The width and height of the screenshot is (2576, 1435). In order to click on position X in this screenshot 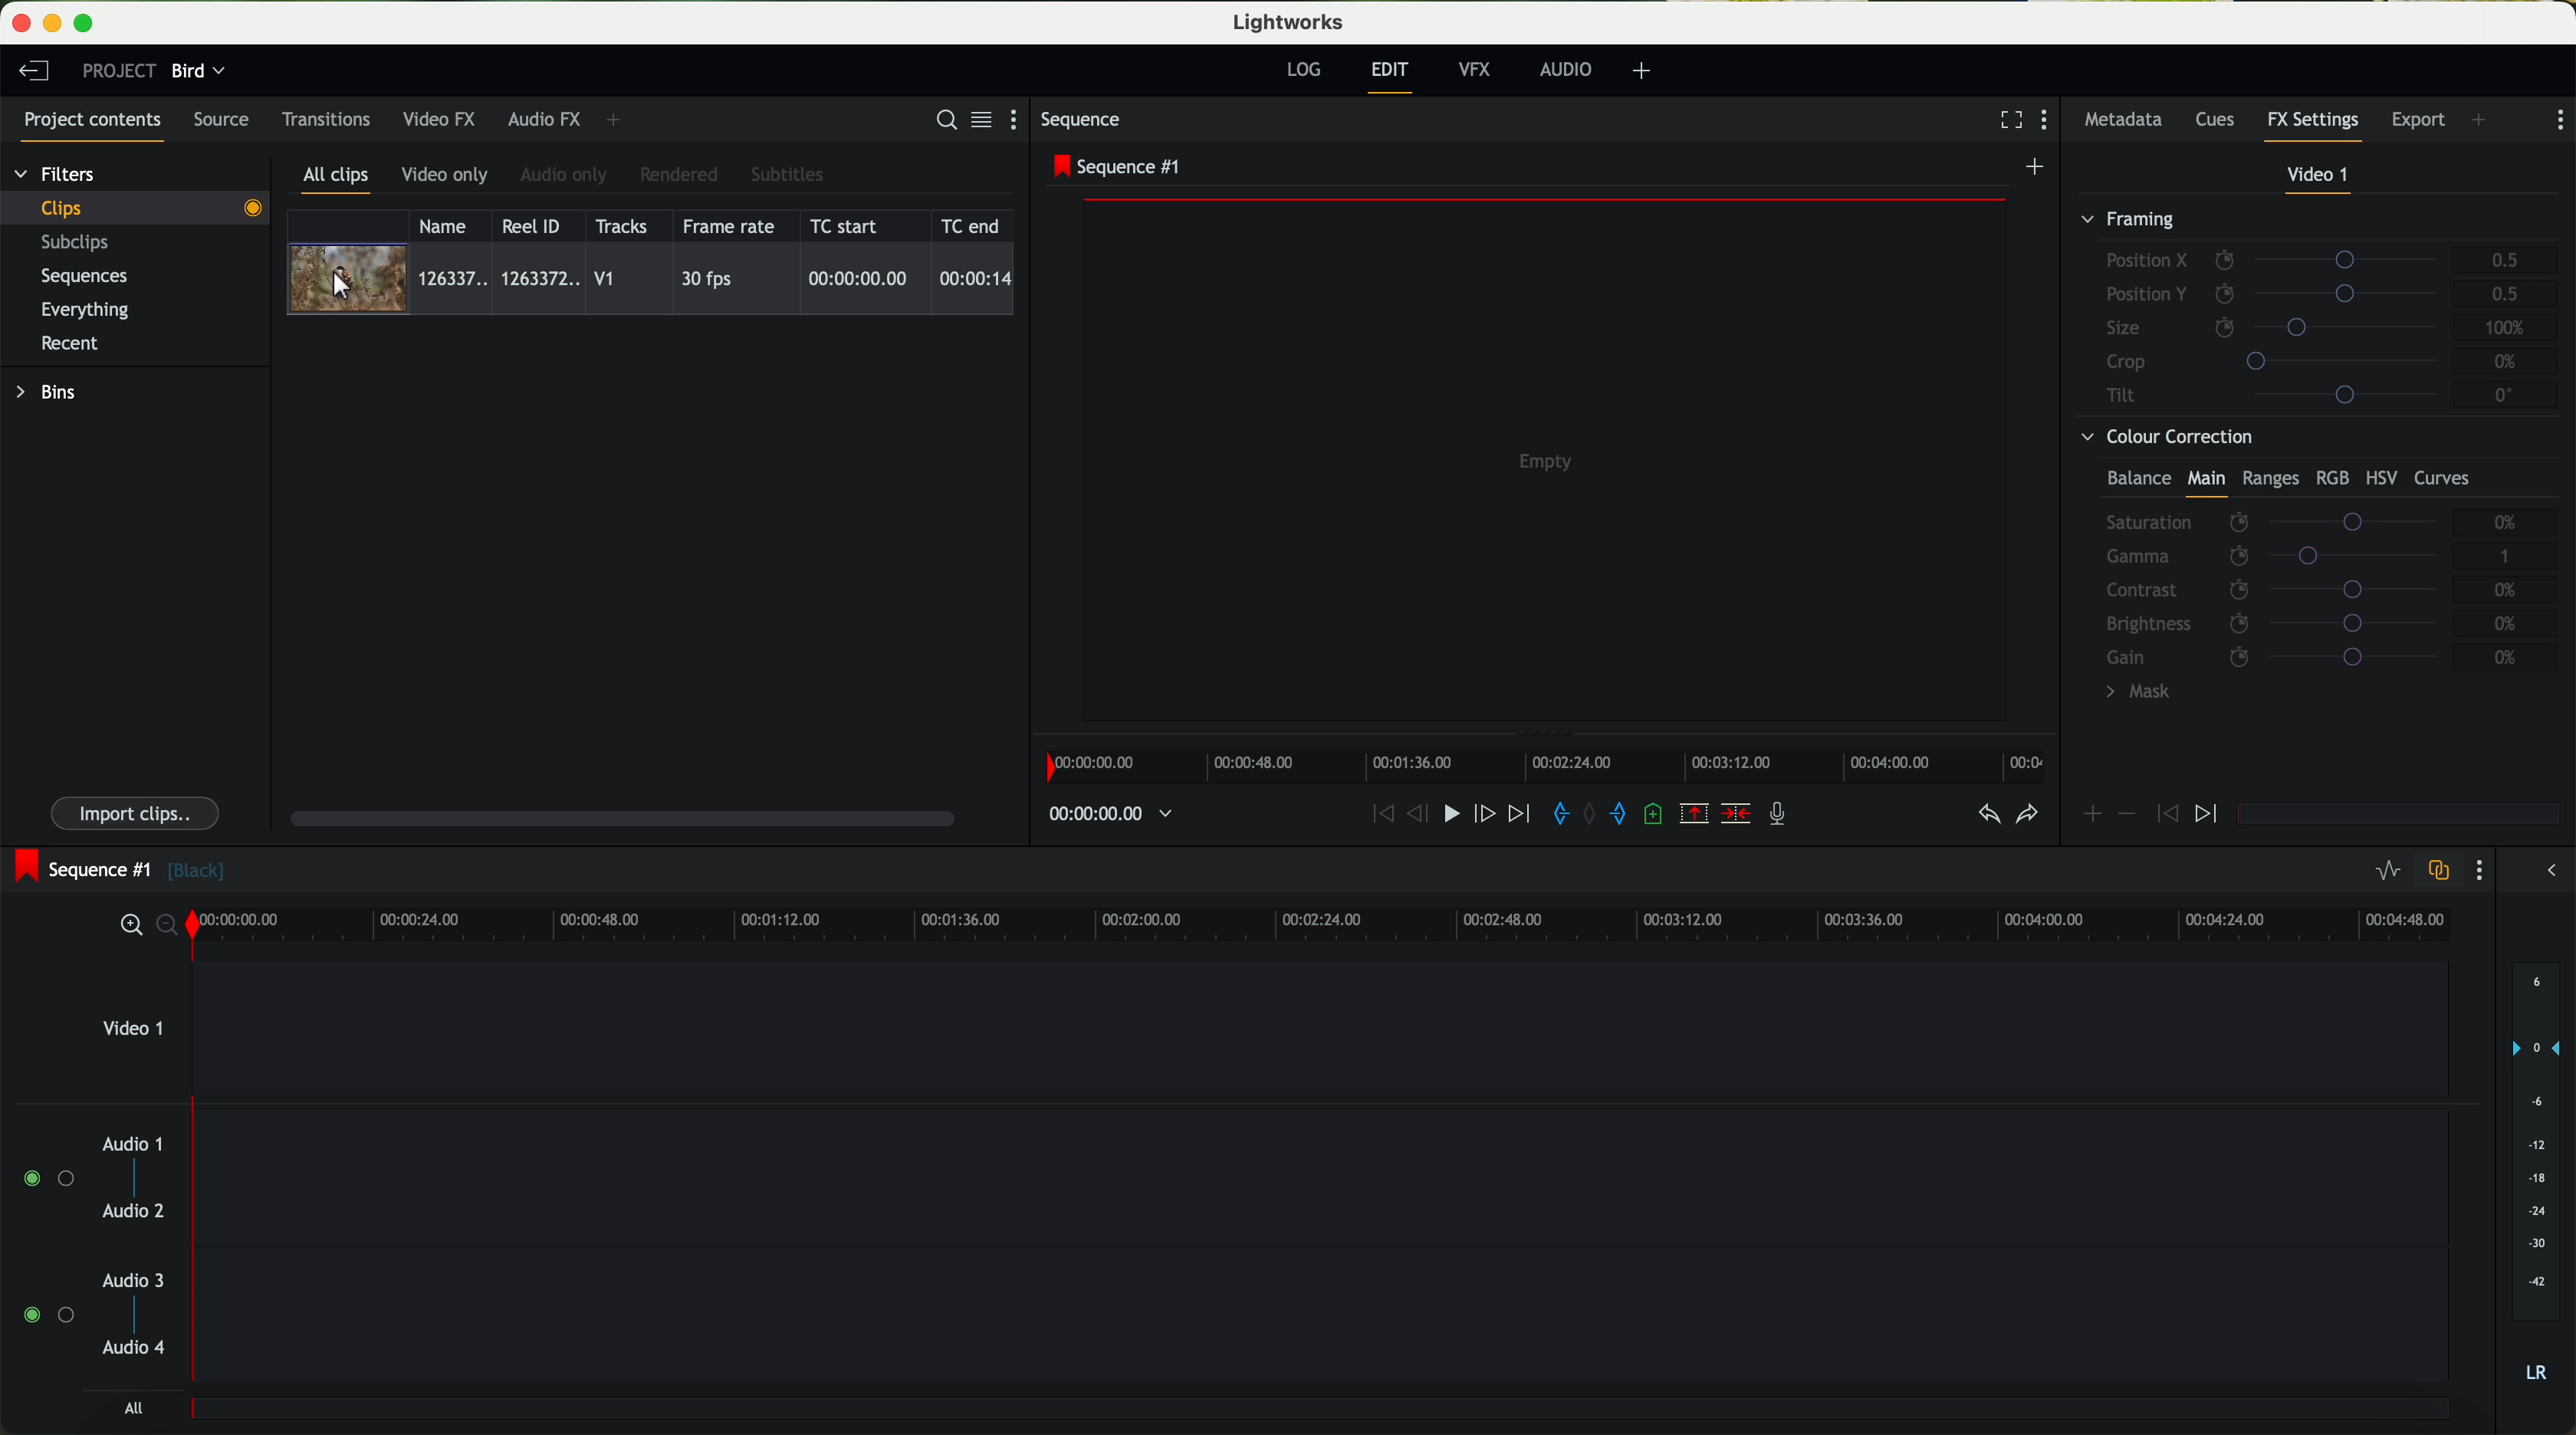, I will do `click(2279, 260)`.